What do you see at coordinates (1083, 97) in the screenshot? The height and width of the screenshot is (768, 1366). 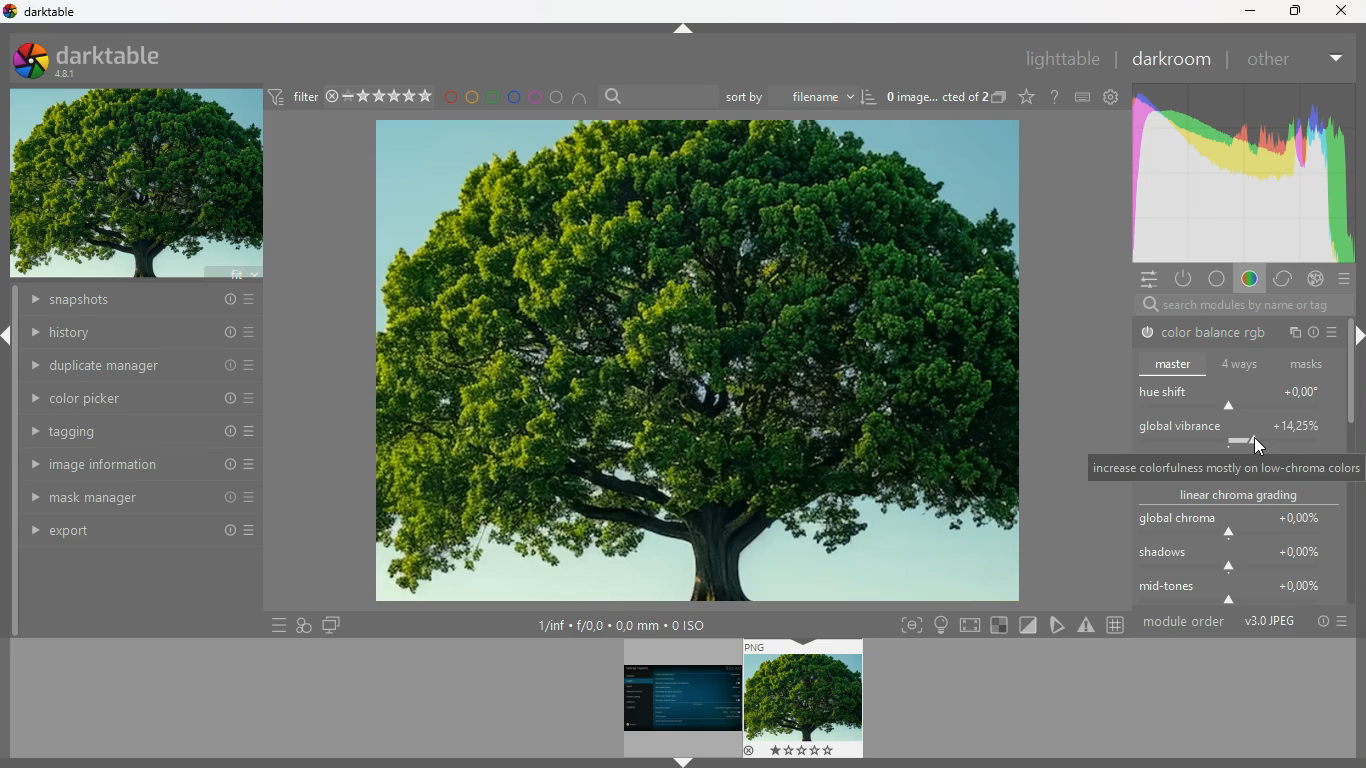 I see `keyboard` at bounding box center [1083, 97].